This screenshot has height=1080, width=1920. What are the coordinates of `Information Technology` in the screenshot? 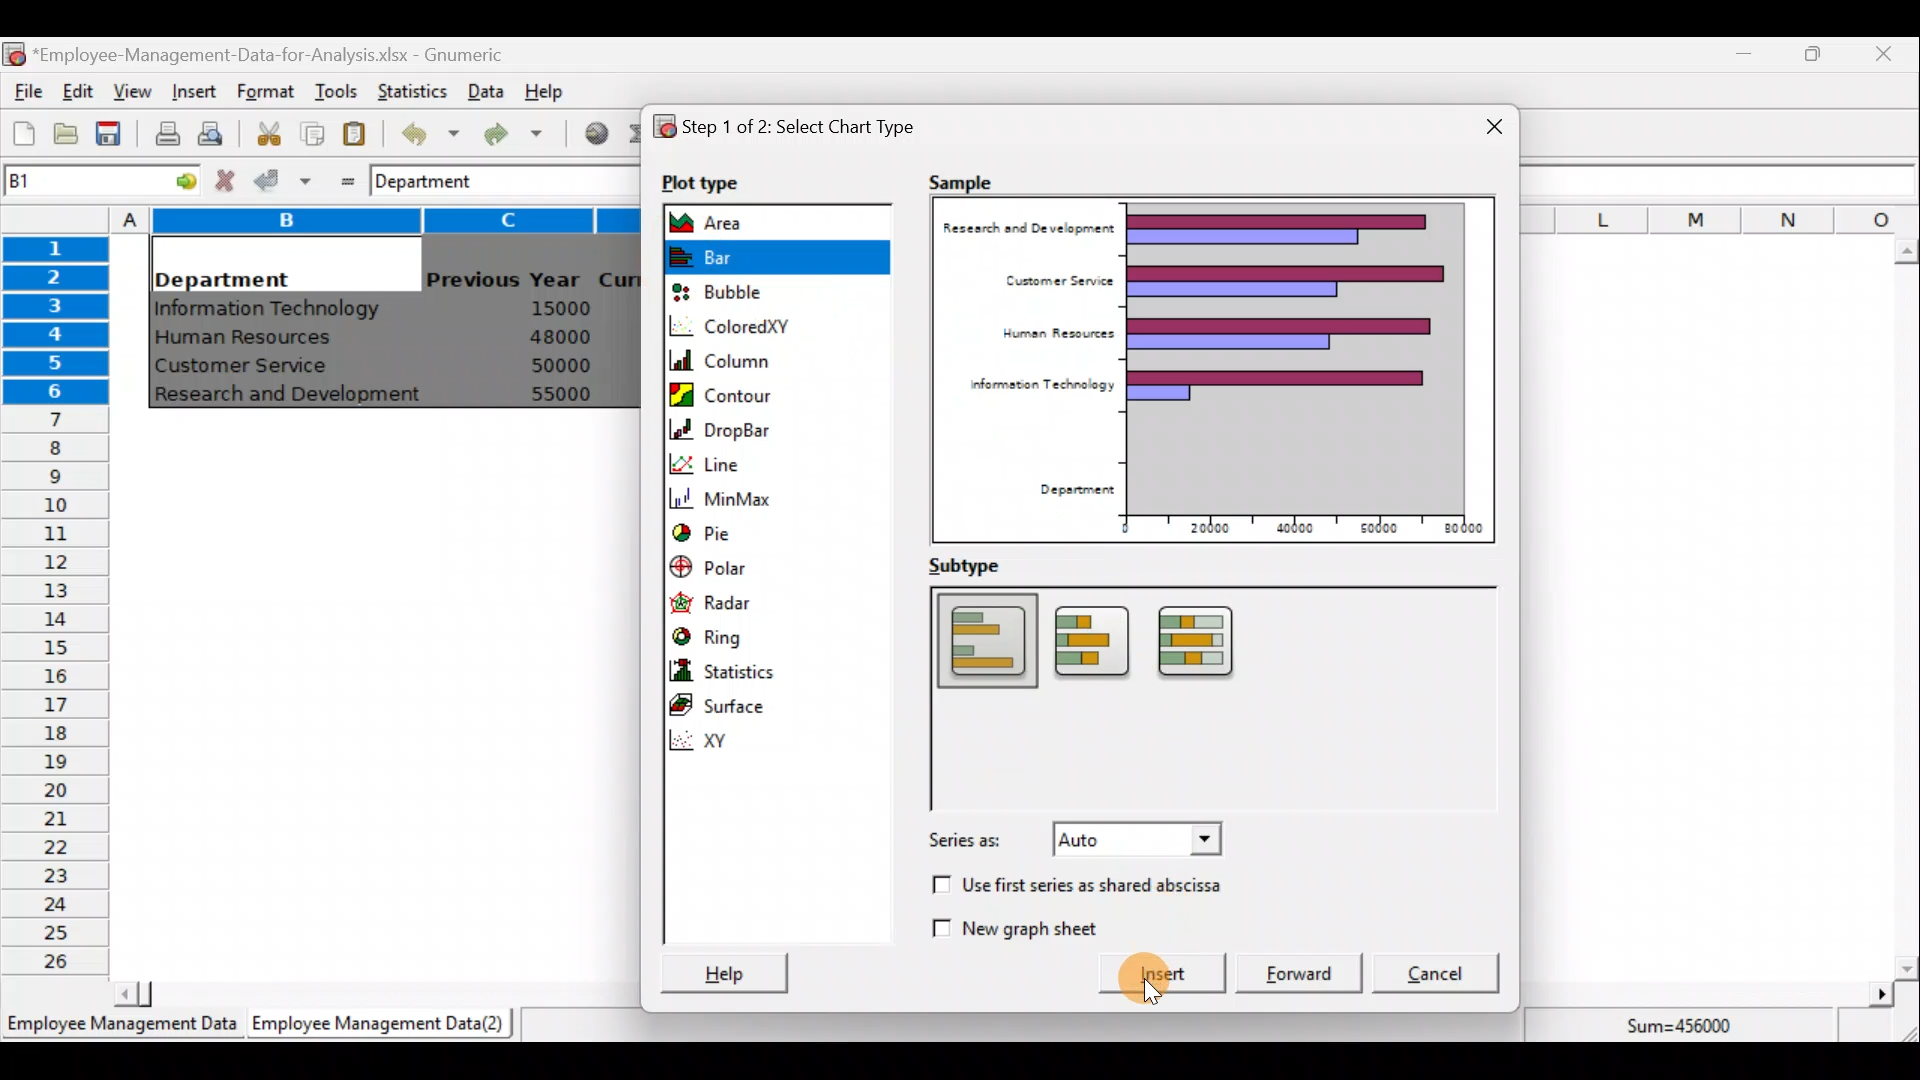 It's located at (270, 309).